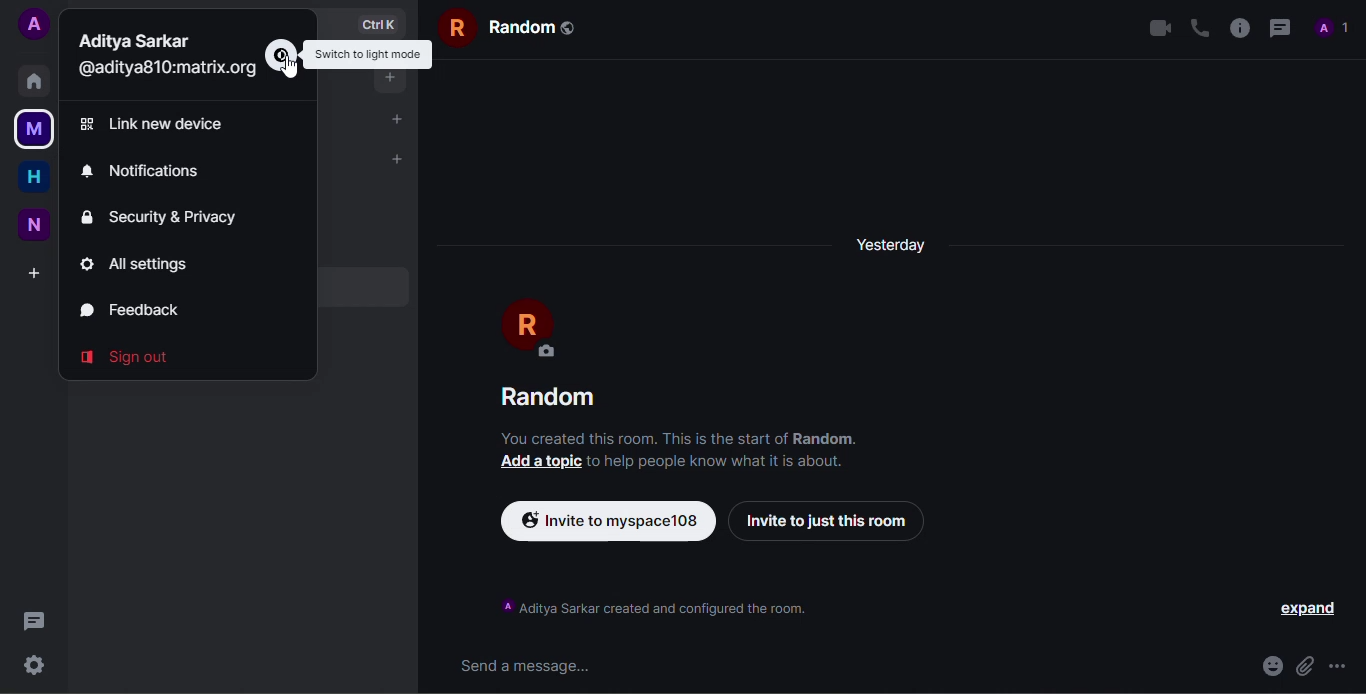 This screenshot has height=694, width=1366. Describe the element at coordinates (38, 81) in the screenshot. I see `home` at that location.